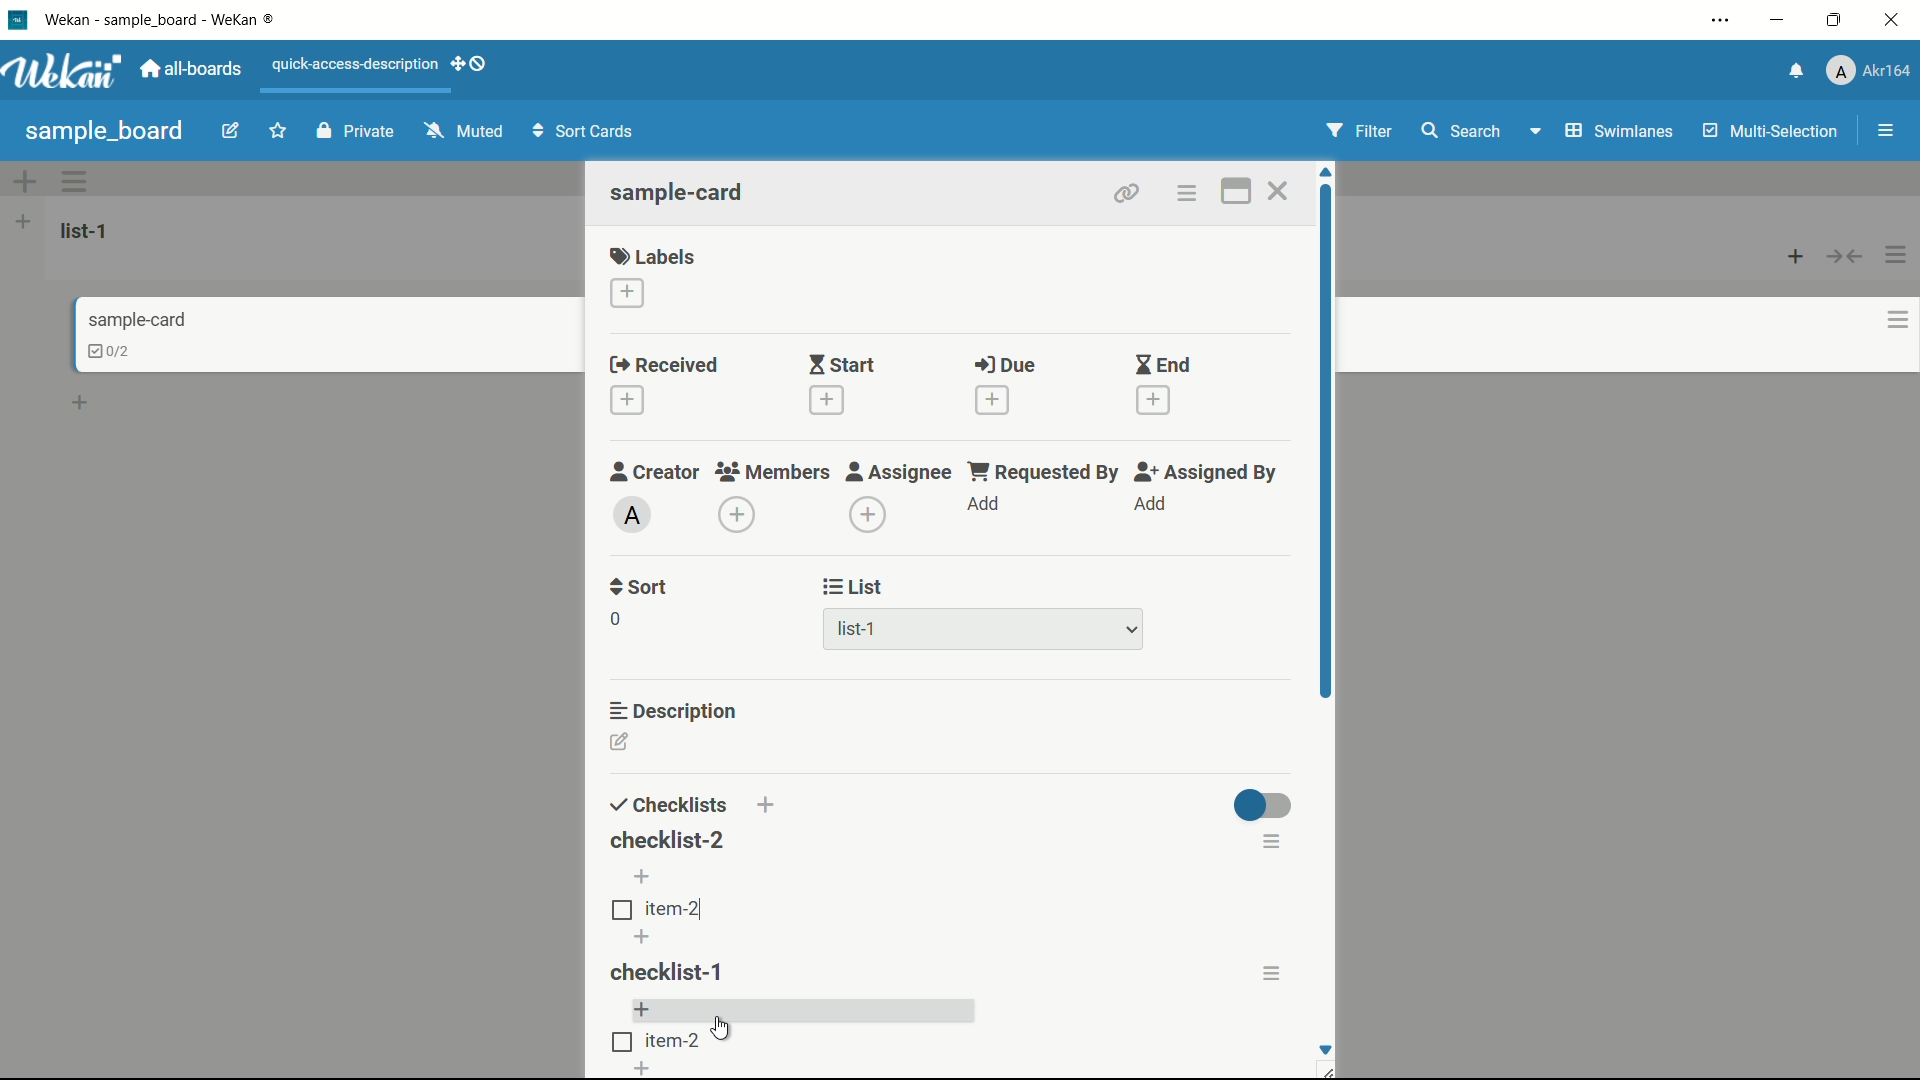 This screenshot has width=1920, height=1080. I want to click on assignee, so click(899, 472).